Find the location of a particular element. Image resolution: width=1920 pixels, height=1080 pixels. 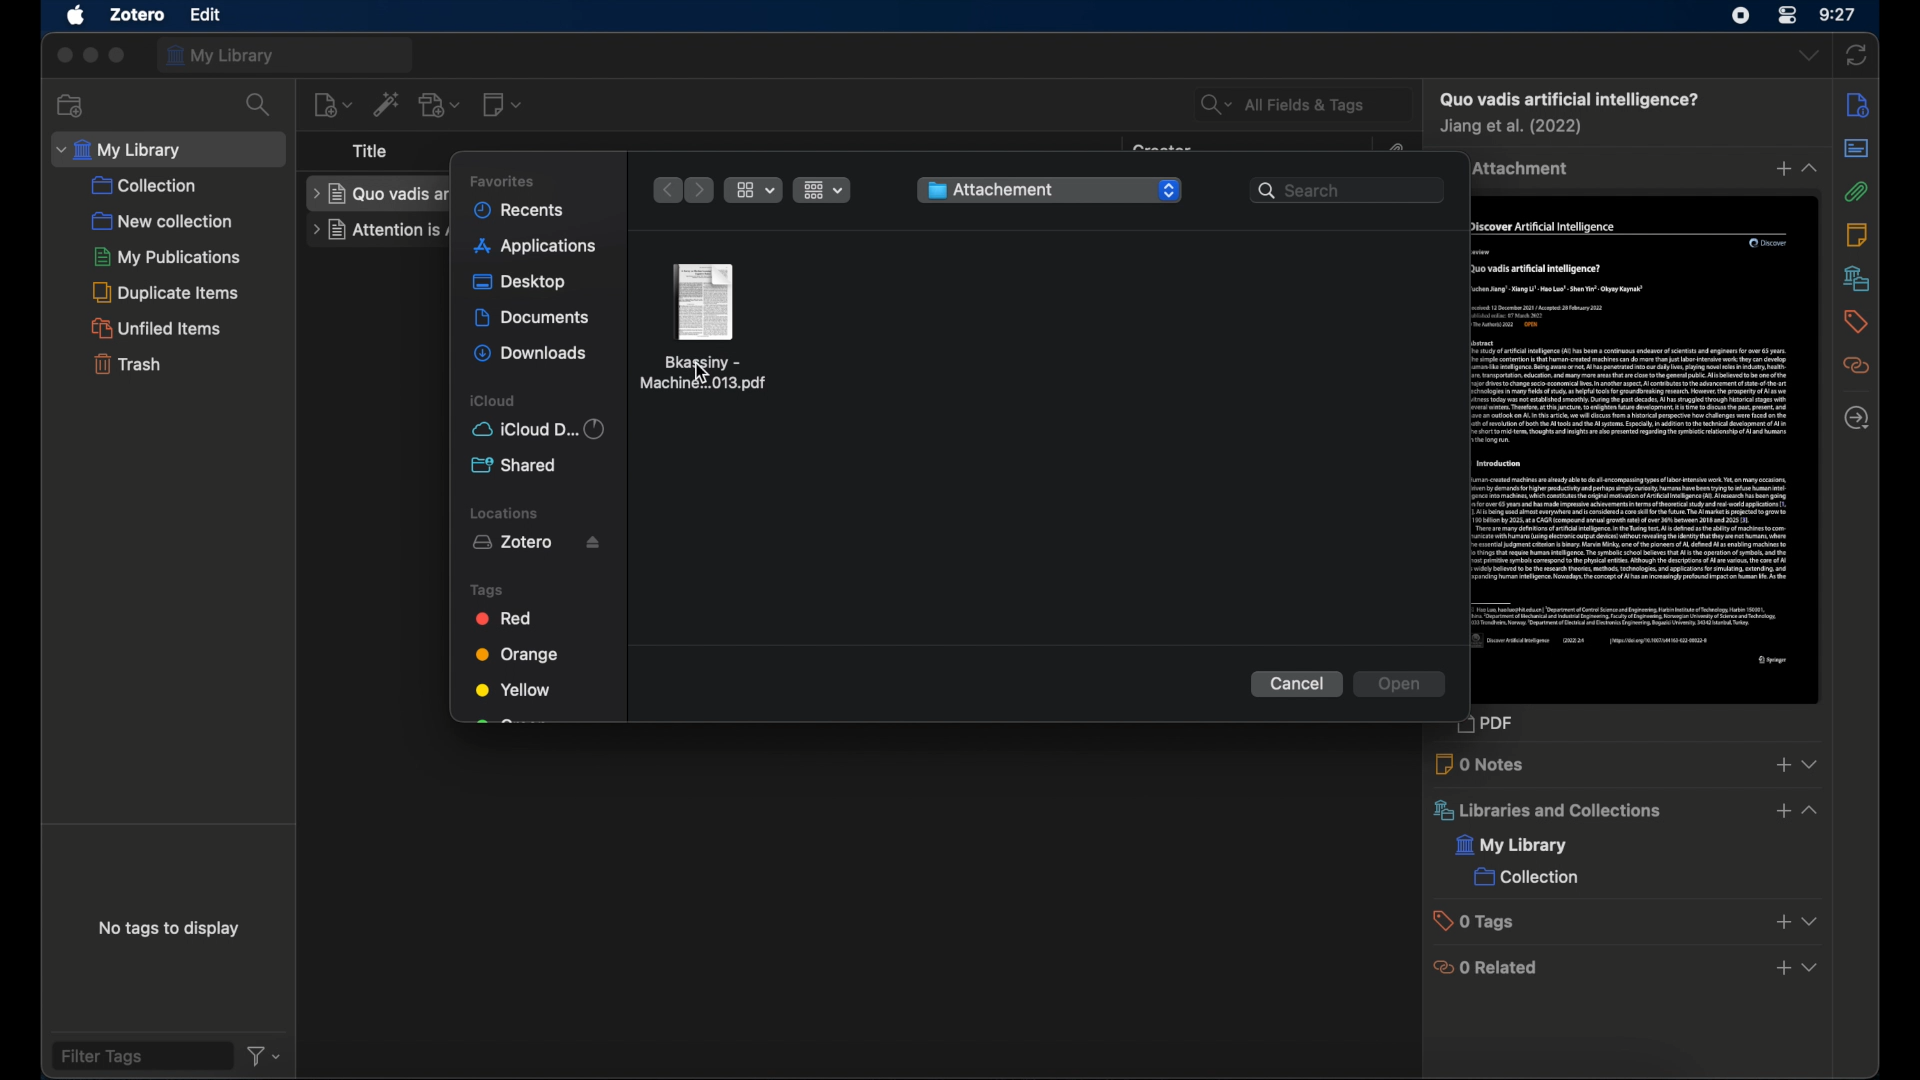

dropdown menu is located at coordinates (1808, 56).